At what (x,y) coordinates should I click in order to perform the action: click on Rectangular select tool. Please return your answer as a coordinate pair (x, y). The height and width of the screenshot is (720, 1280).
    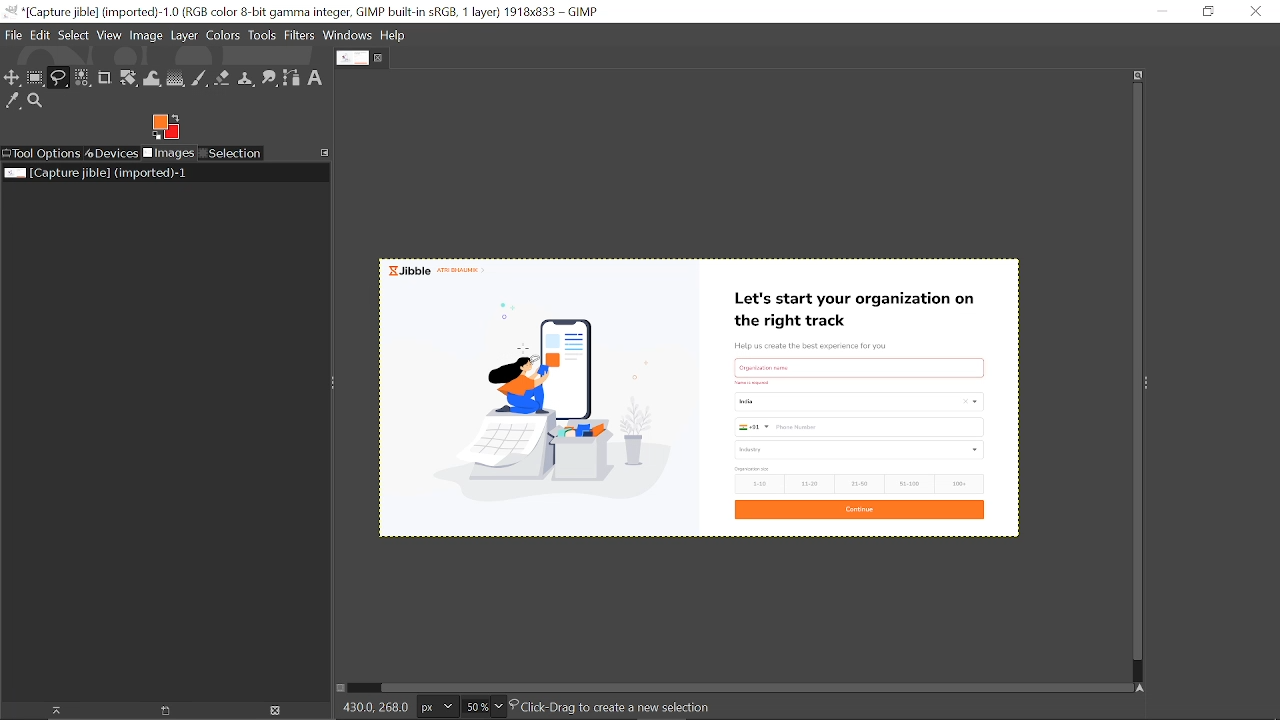
    Looking at the image, I should click on (35, 77).